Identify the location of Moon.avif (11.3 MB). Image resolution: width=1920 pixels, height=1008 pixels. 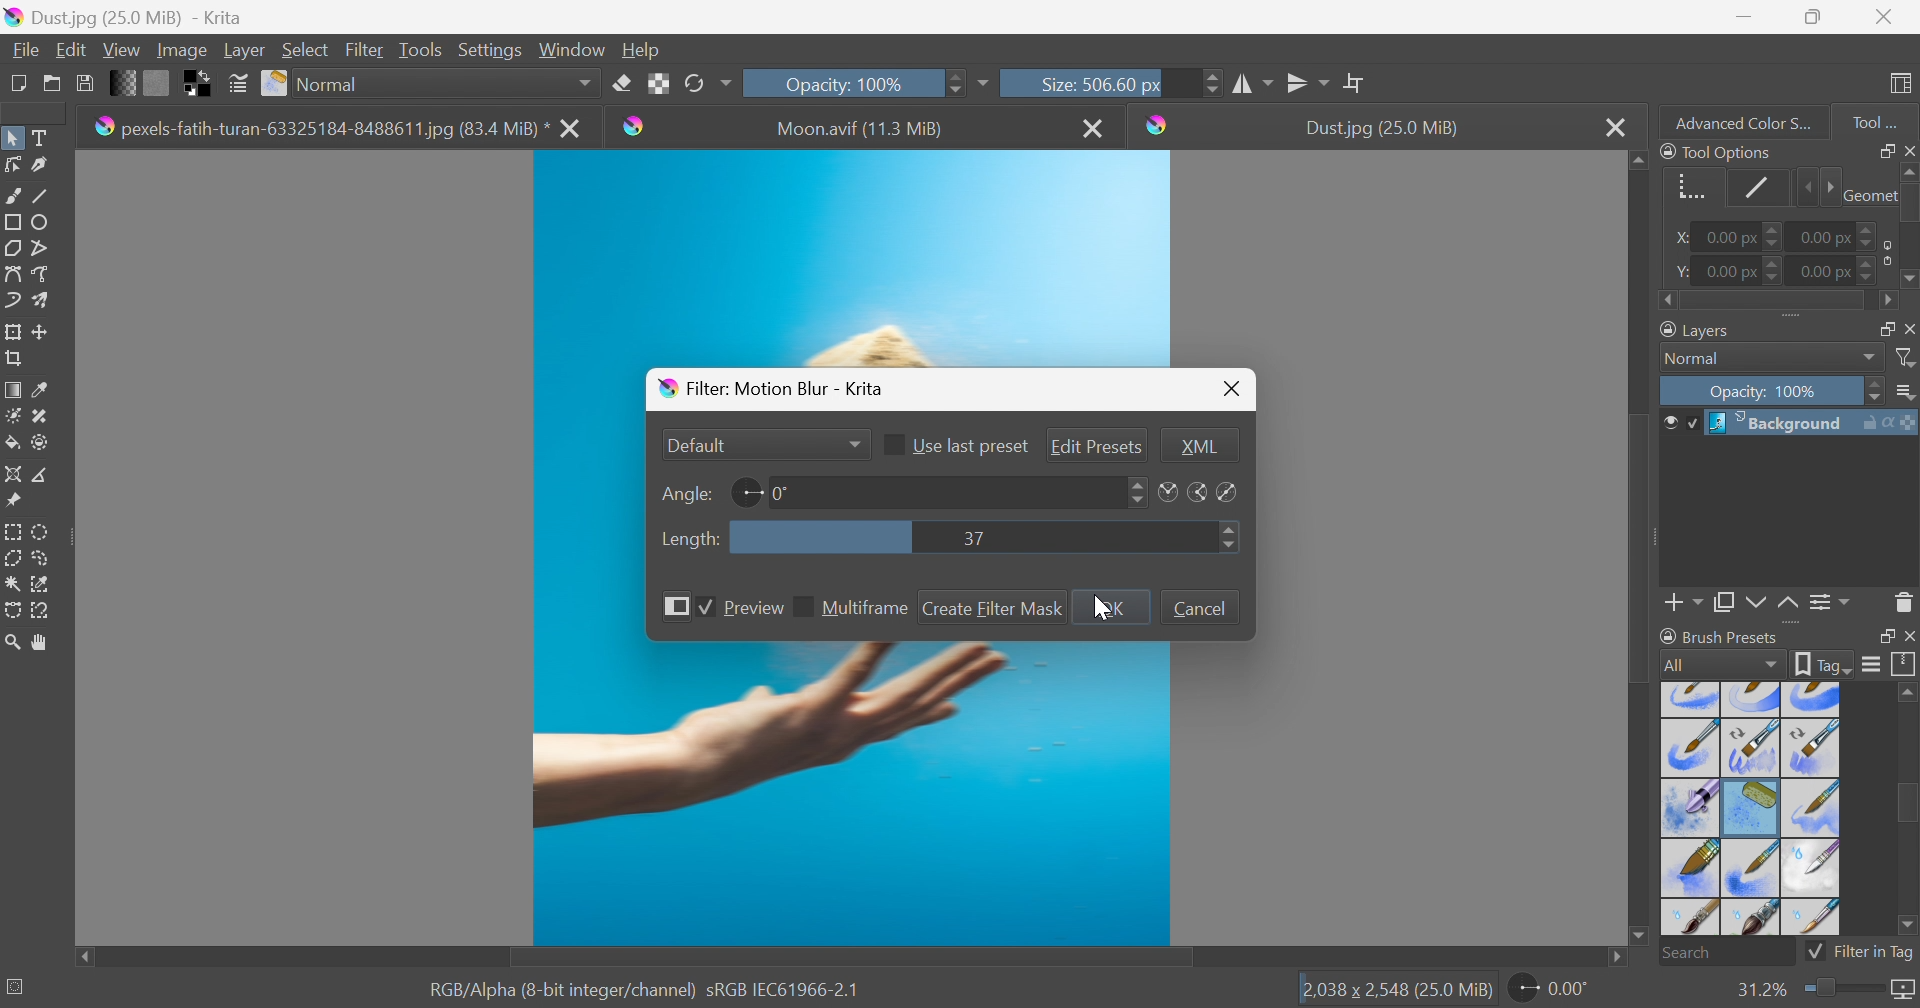
(862, 129).